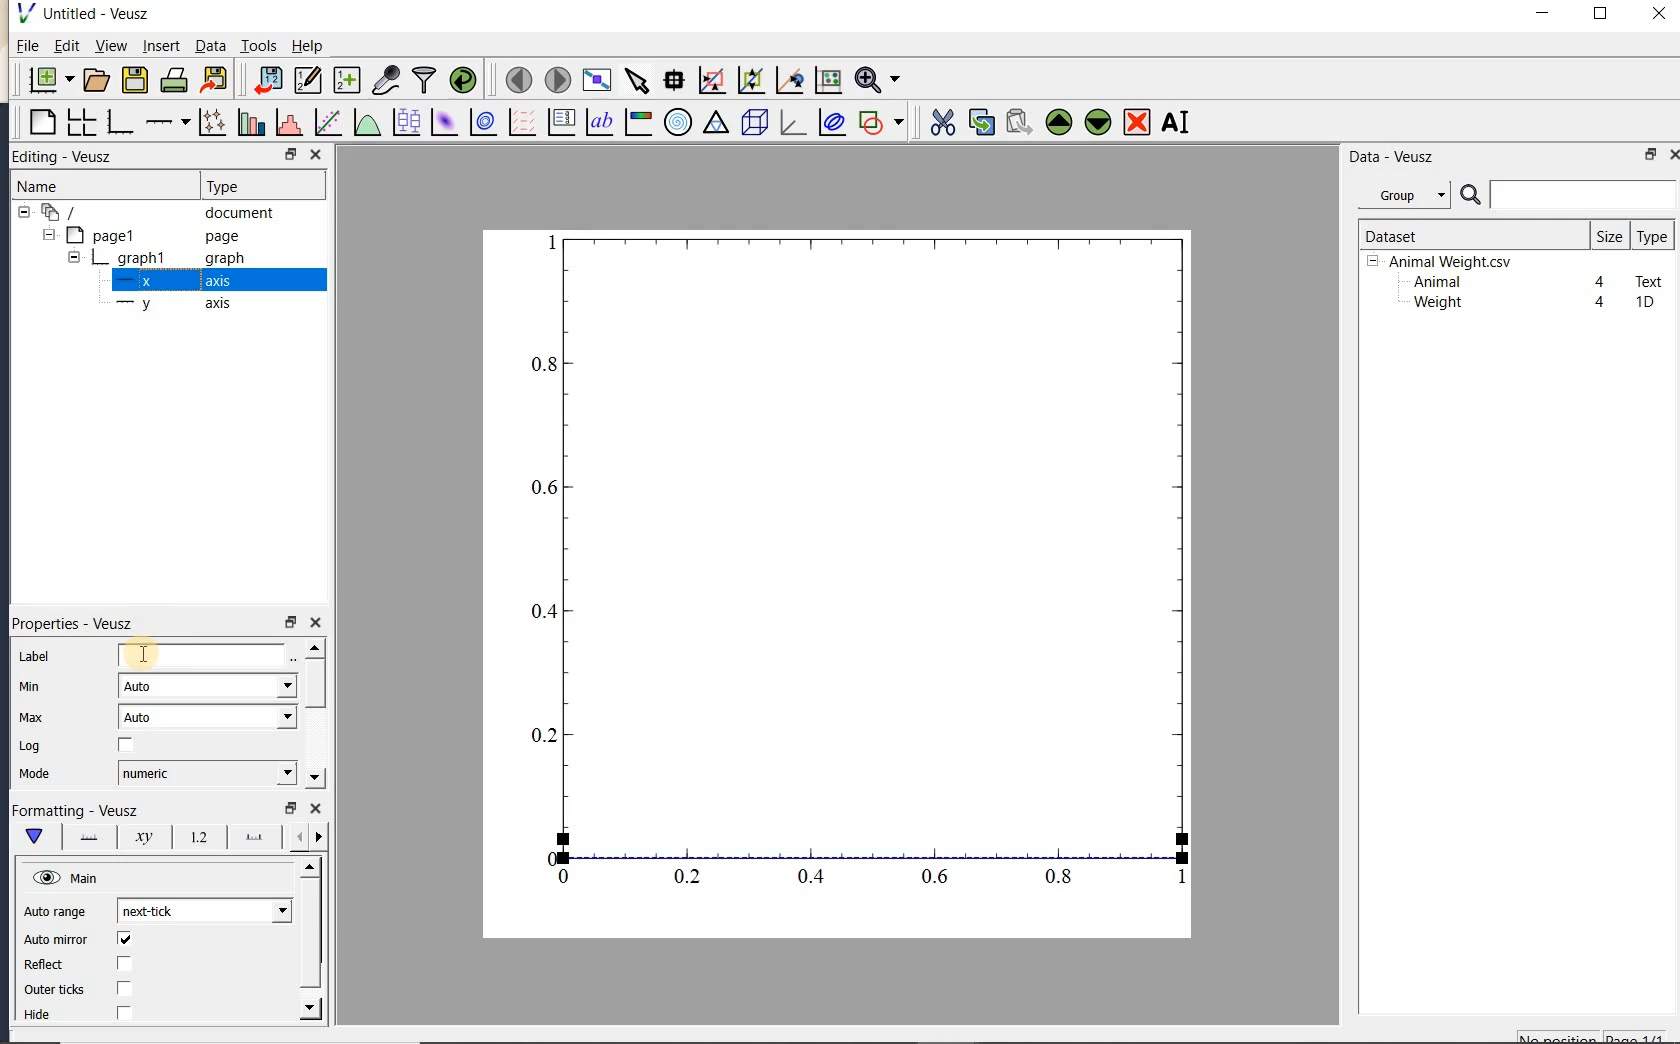  I want to click on axis, so click(169, 304).